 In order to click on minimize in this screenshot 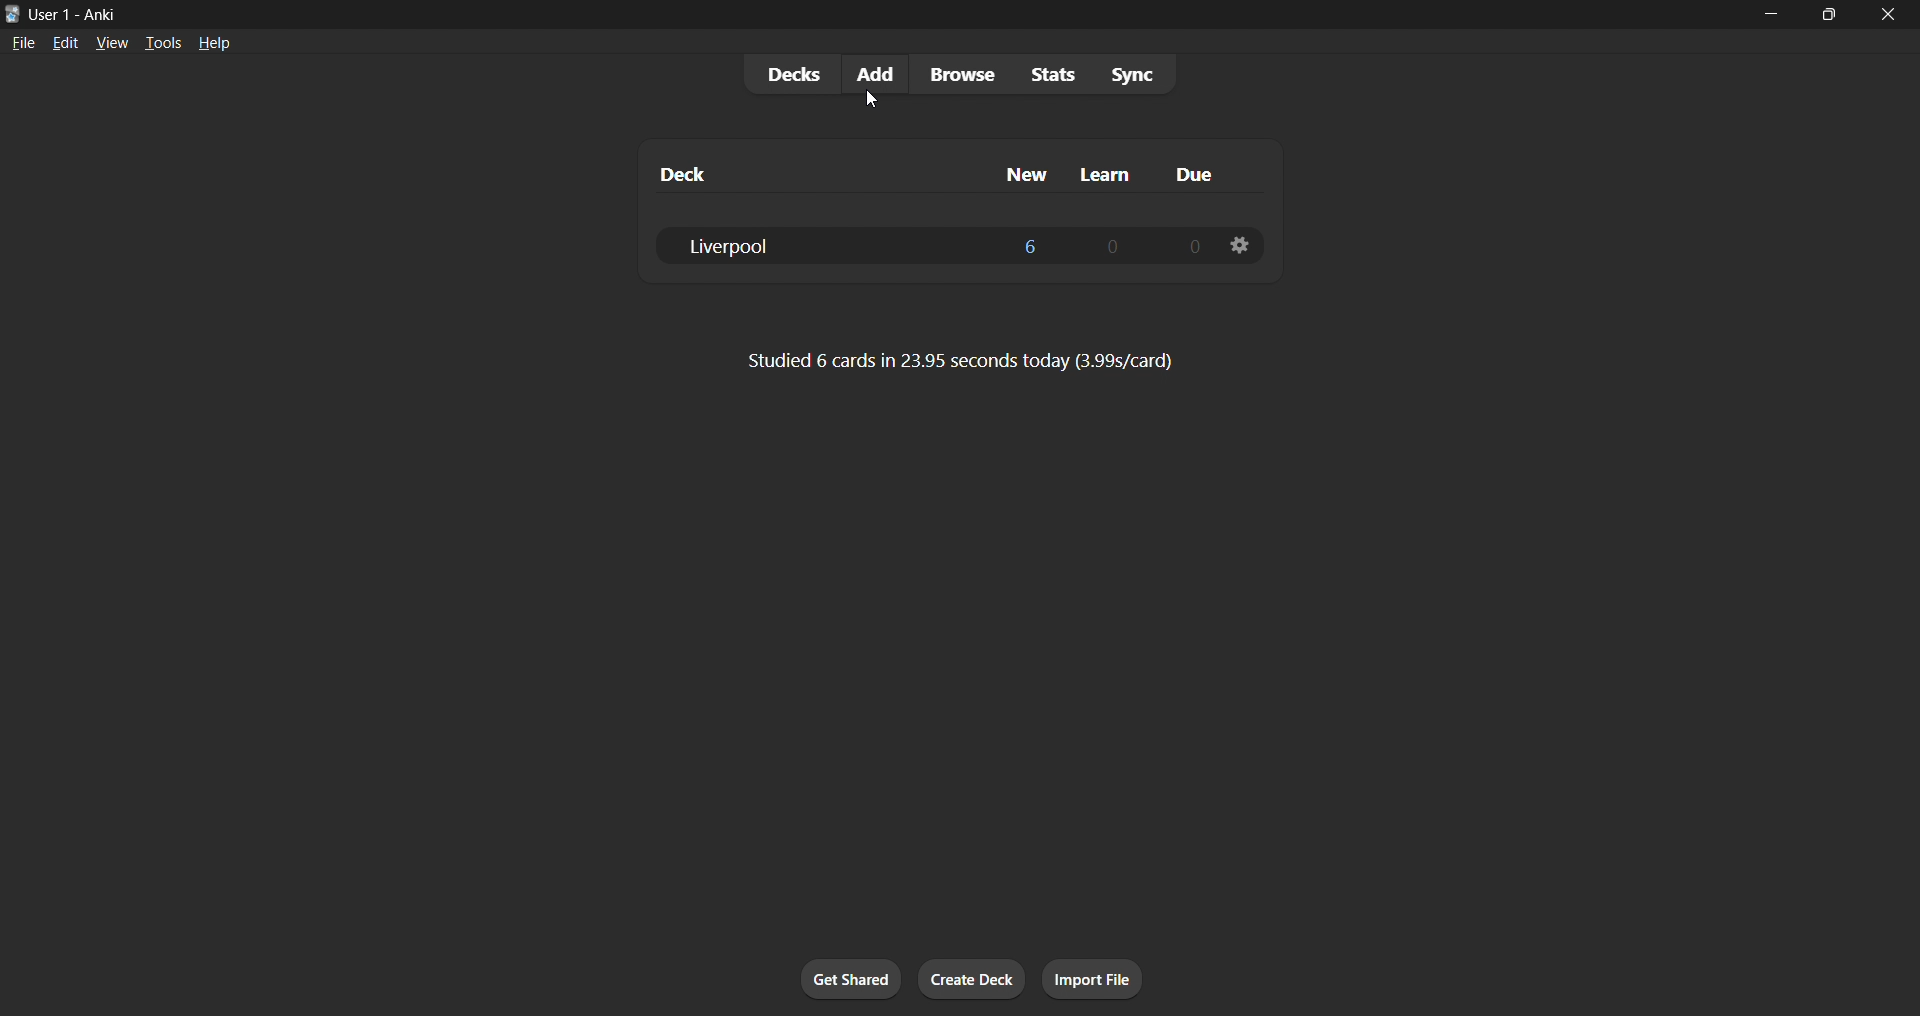, I will do `click(1770, 15)`.